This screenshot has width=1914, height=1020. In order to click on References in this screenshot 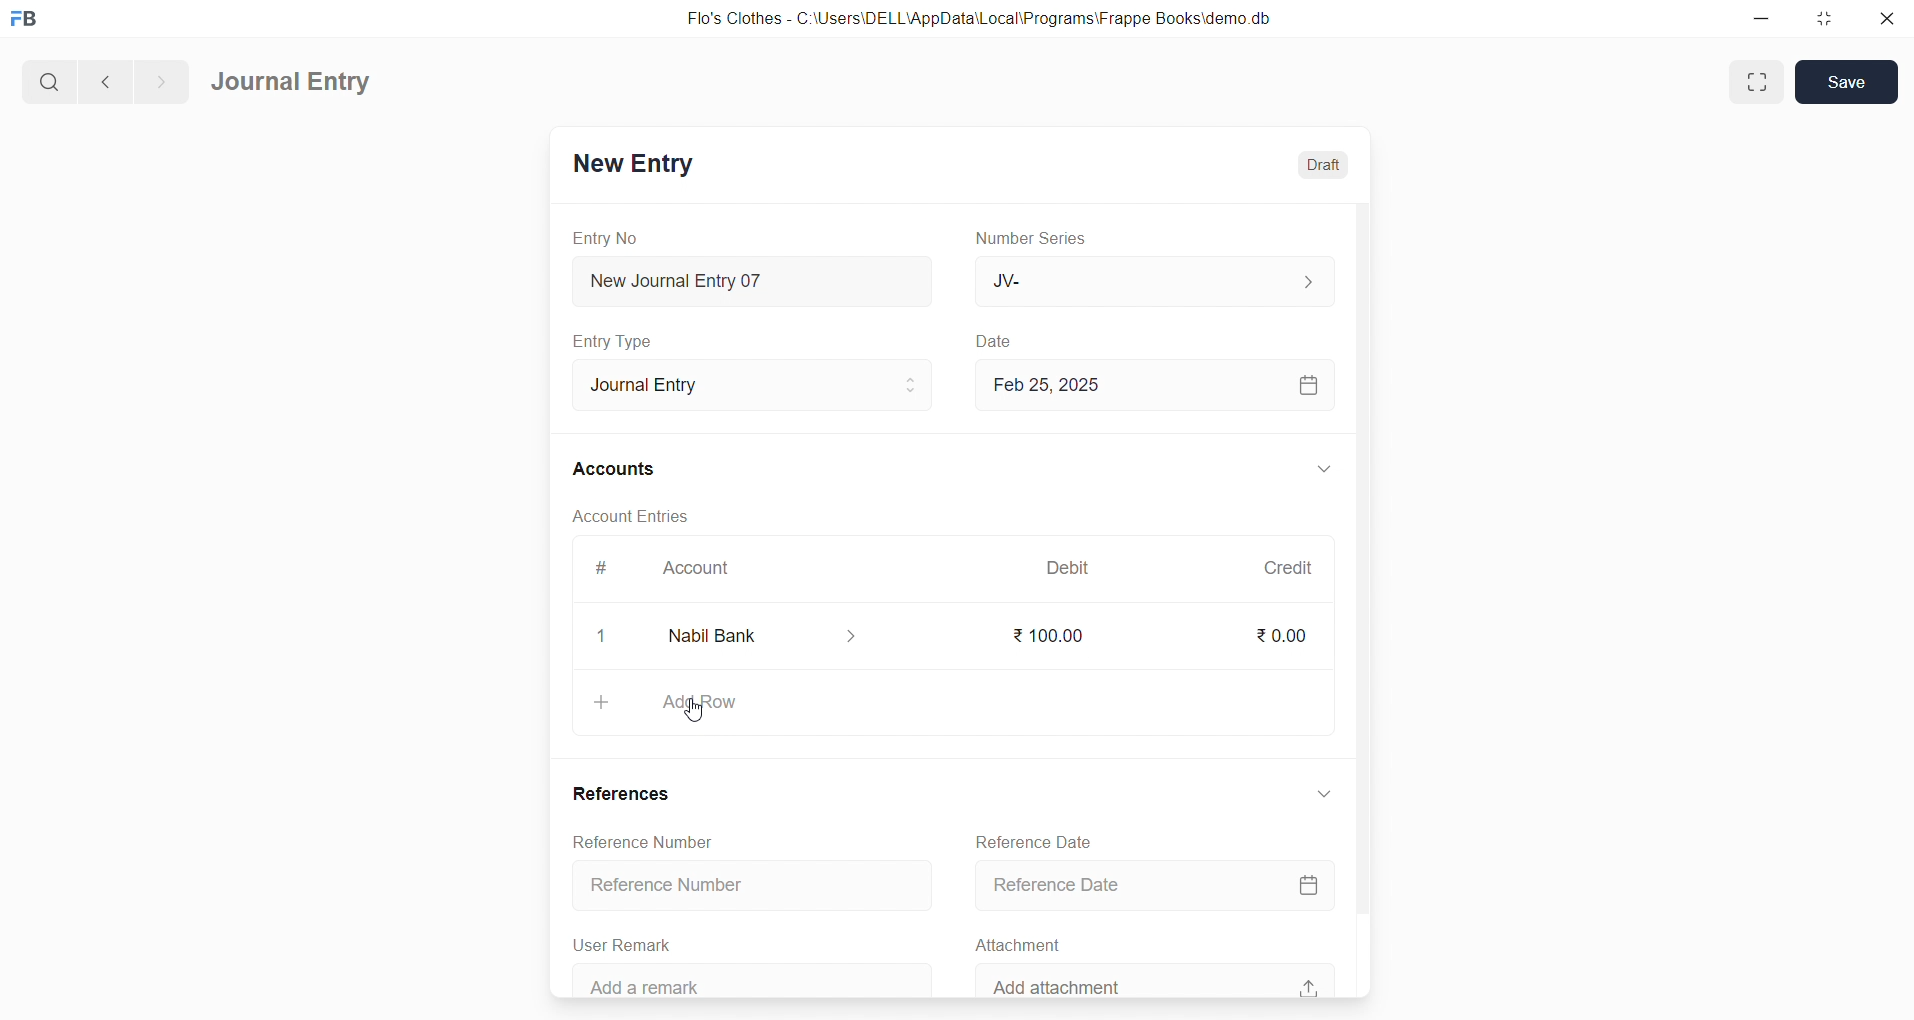, I will do `click(627, 793)`.